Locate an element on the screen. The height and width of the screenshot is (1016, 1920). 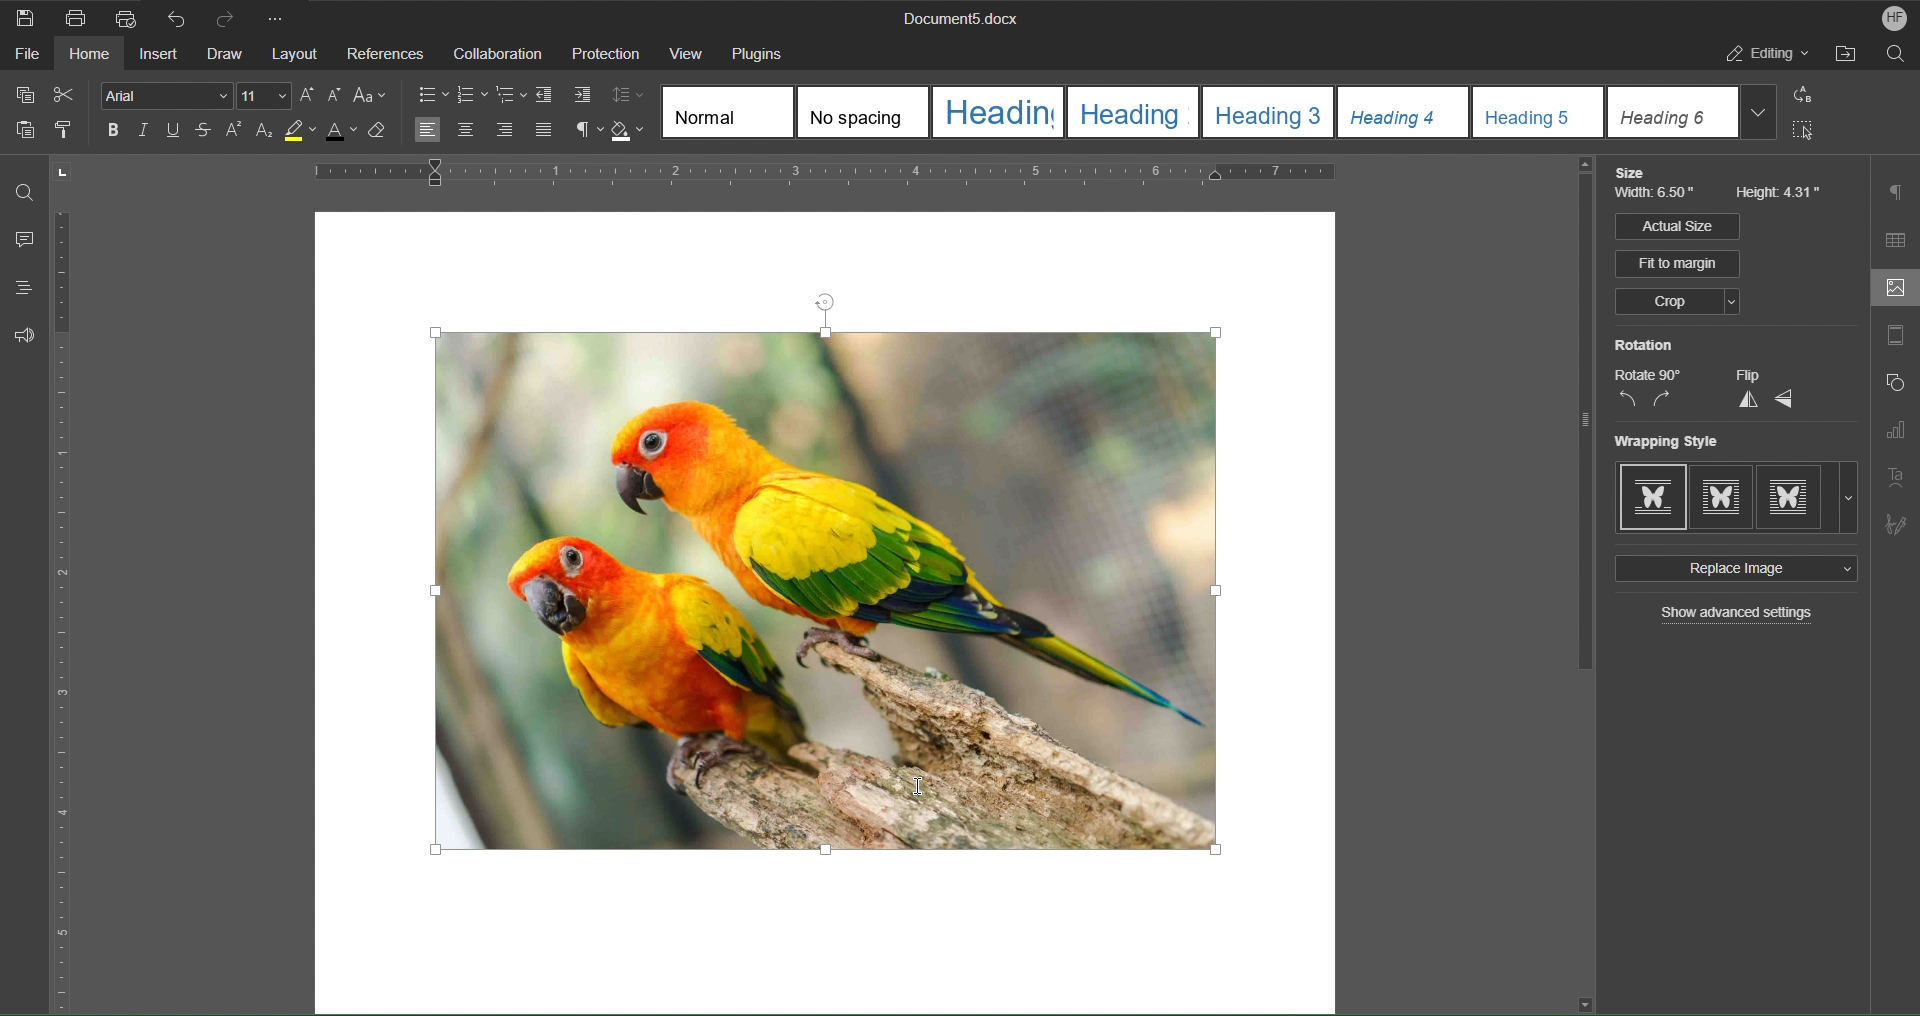
Copy is located at coordinates (23, 95).